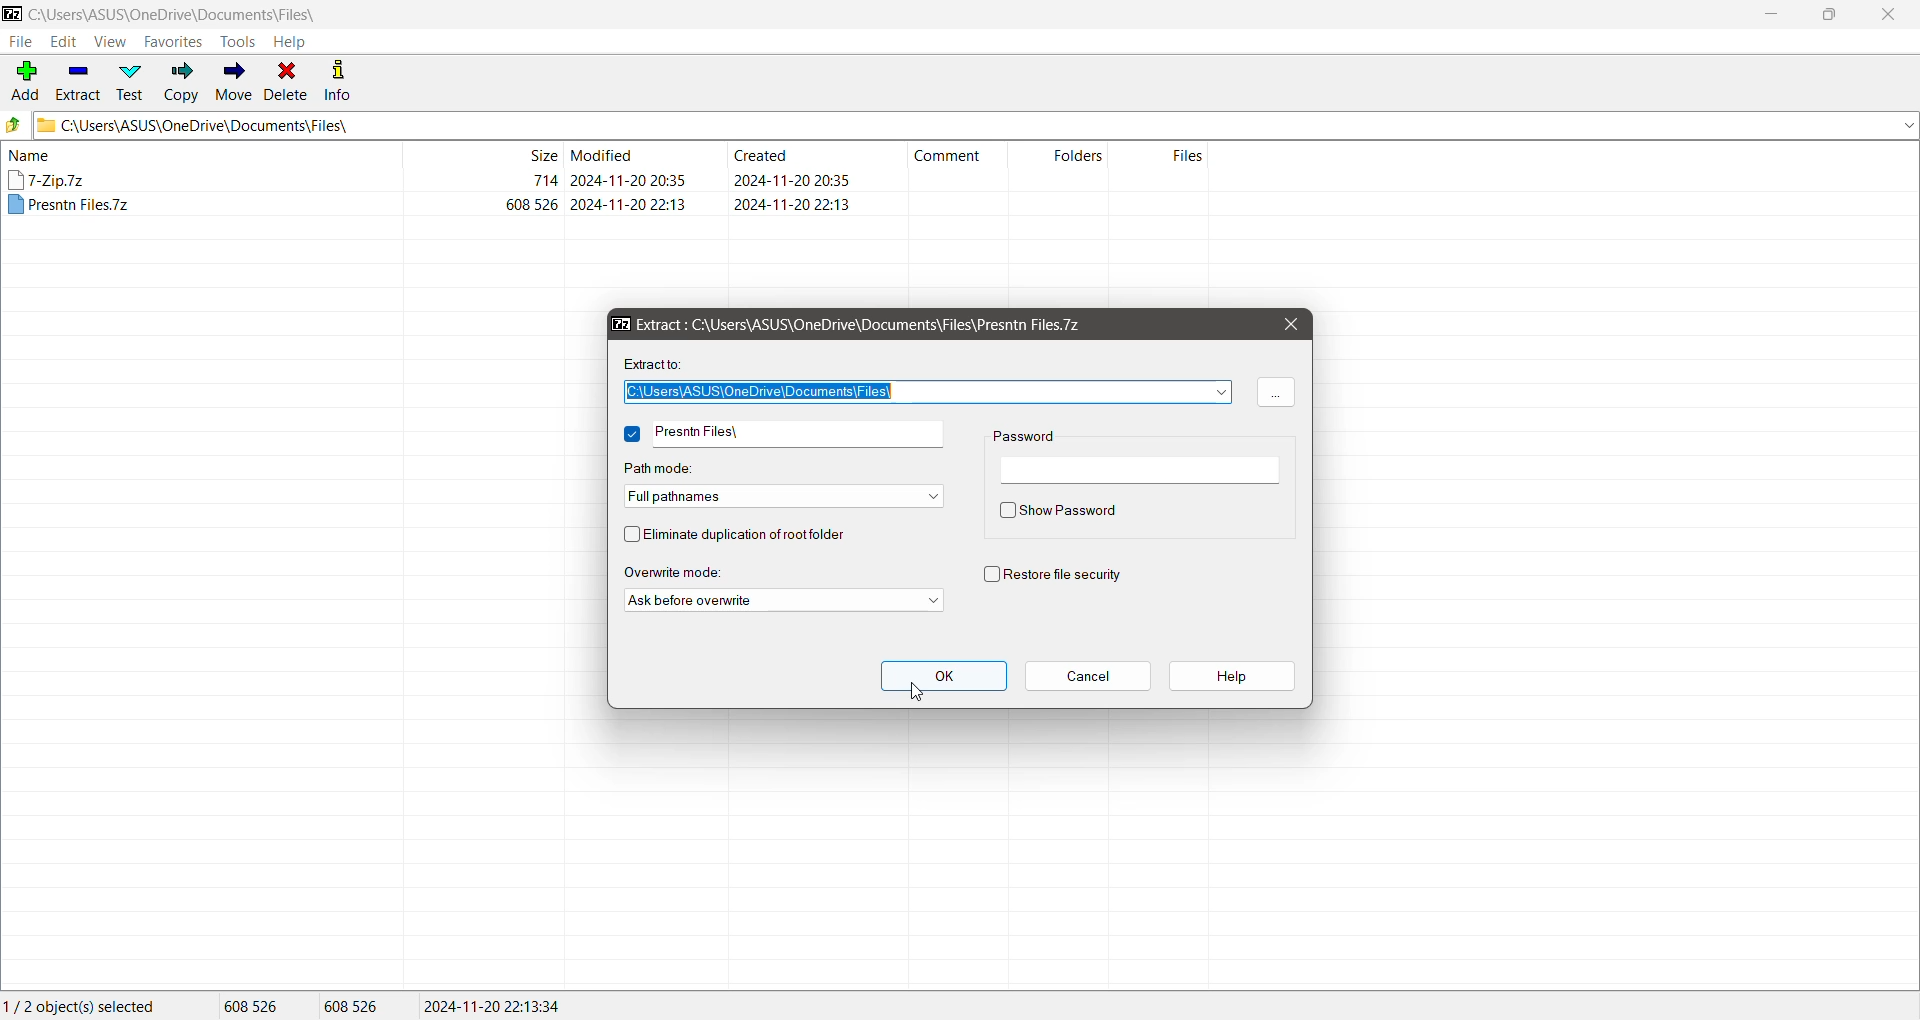 This screenshot has width=1920, height=1020. What do you see at coordinates (1089, 677) in the screenshot?
I see `Cancel` at bounding box center [1089, 677].